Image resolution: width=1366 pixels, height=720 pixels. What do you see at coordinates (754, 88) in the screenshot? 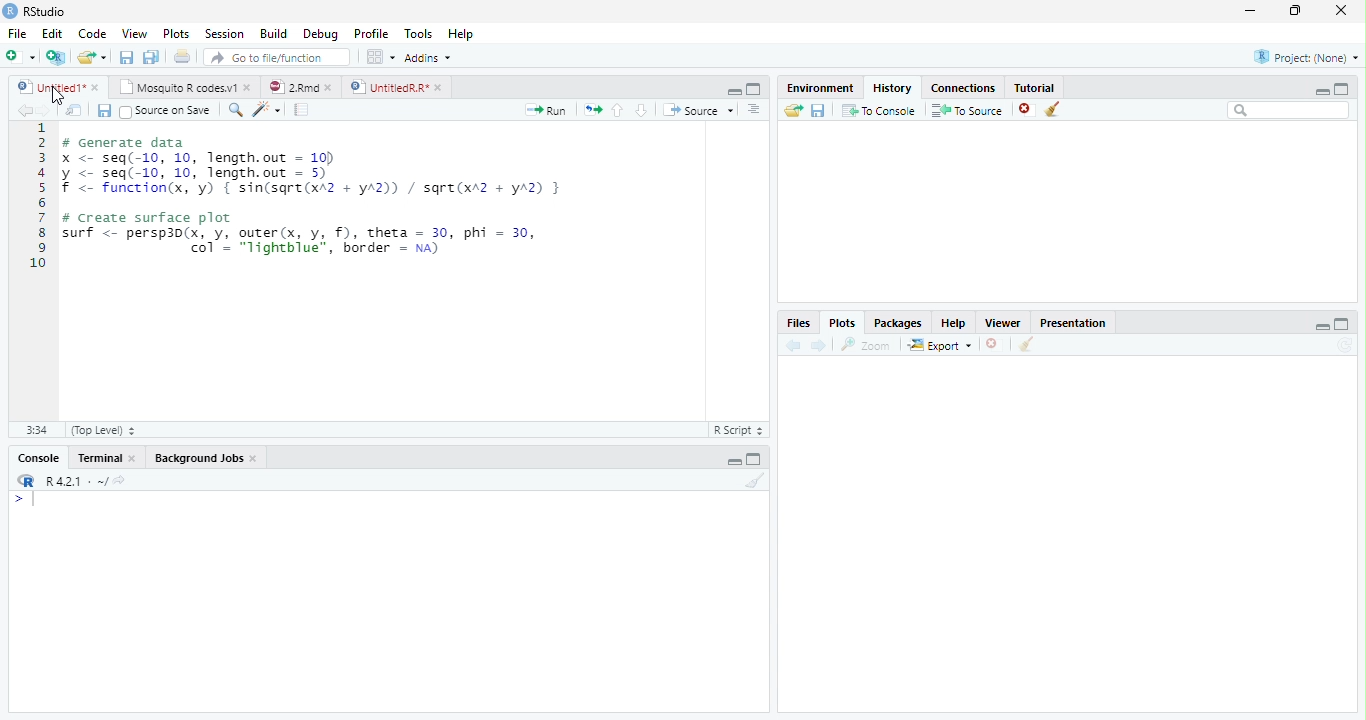
I see `Maximixe` at bounding box center [754, 88].